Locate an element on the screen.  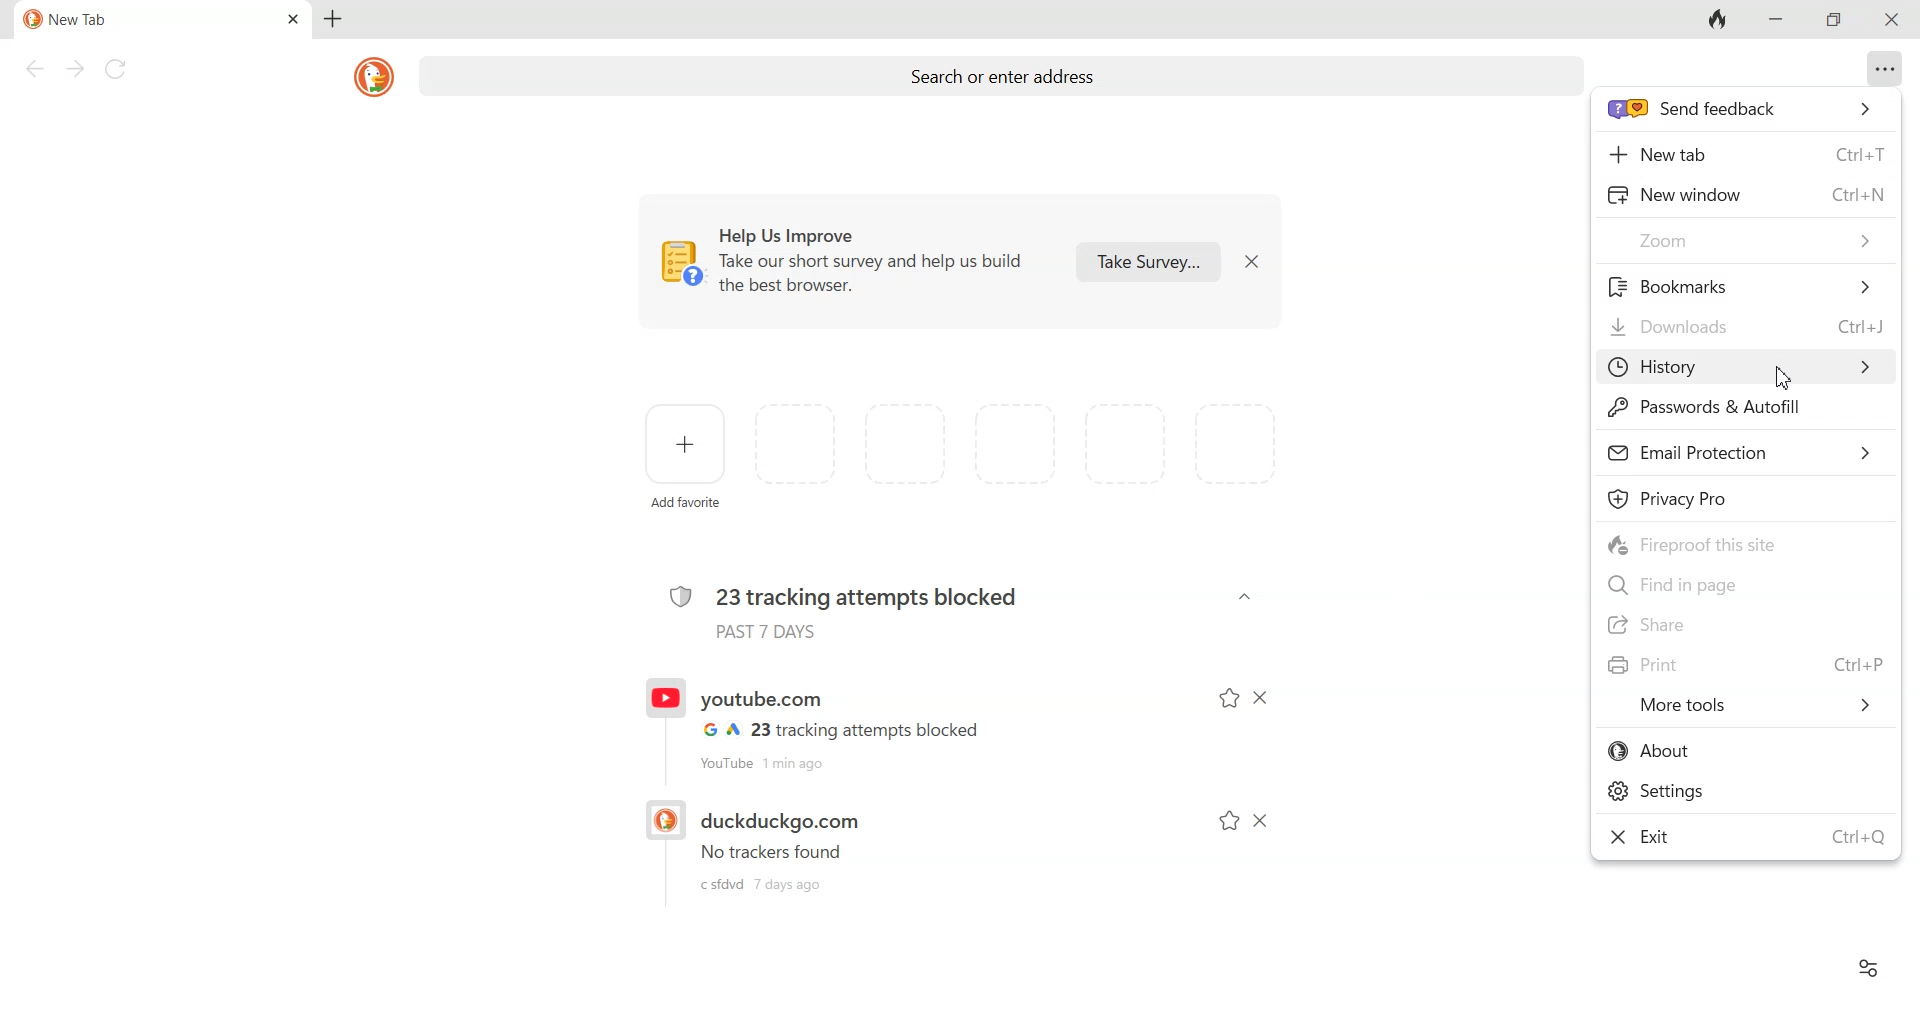
Privacy Pro is located at coordinates (1746, 497).